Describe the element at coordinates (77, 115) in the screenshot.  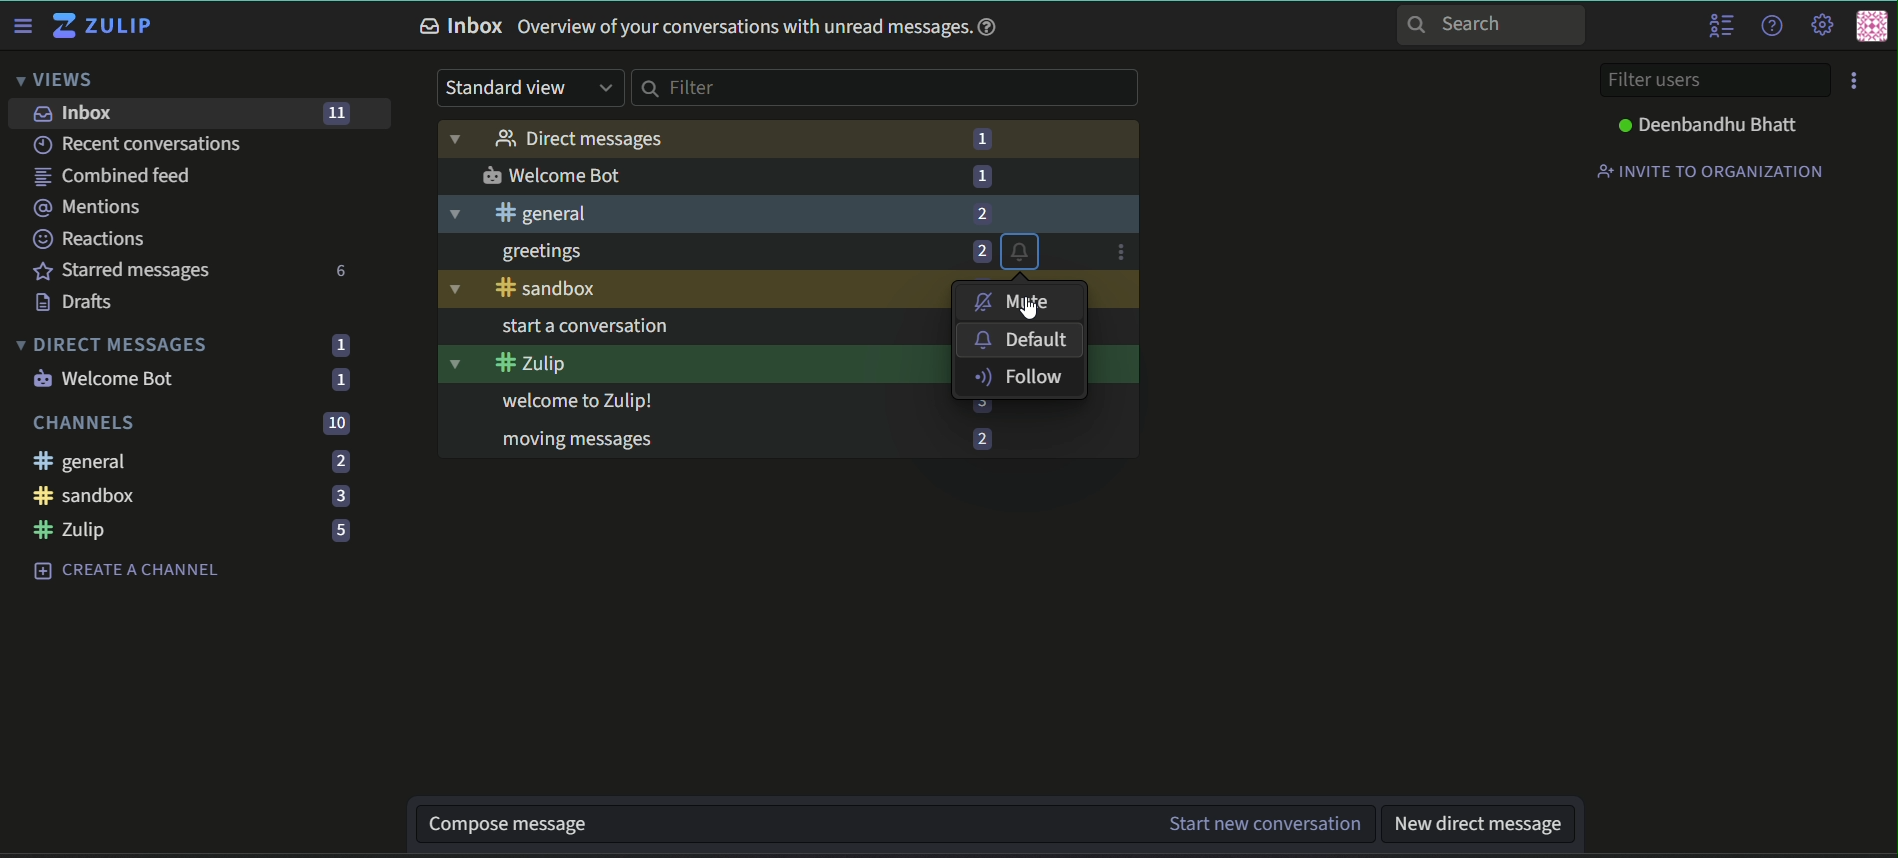
I see `inbox` at that location.